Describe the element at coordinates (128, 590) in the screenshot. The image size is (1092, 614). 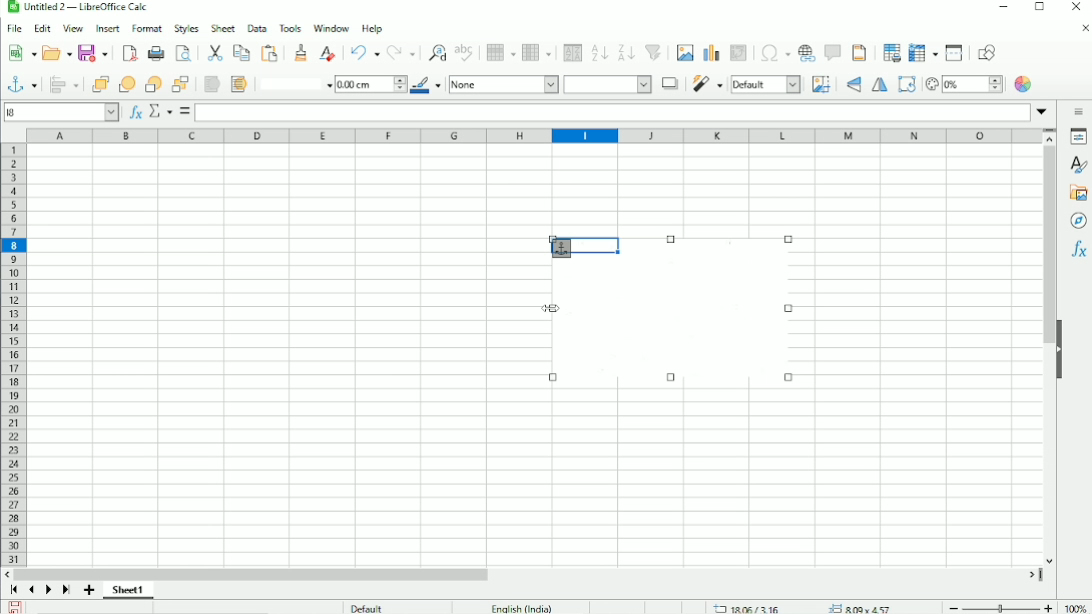
I see `Sheet 1` at that location.